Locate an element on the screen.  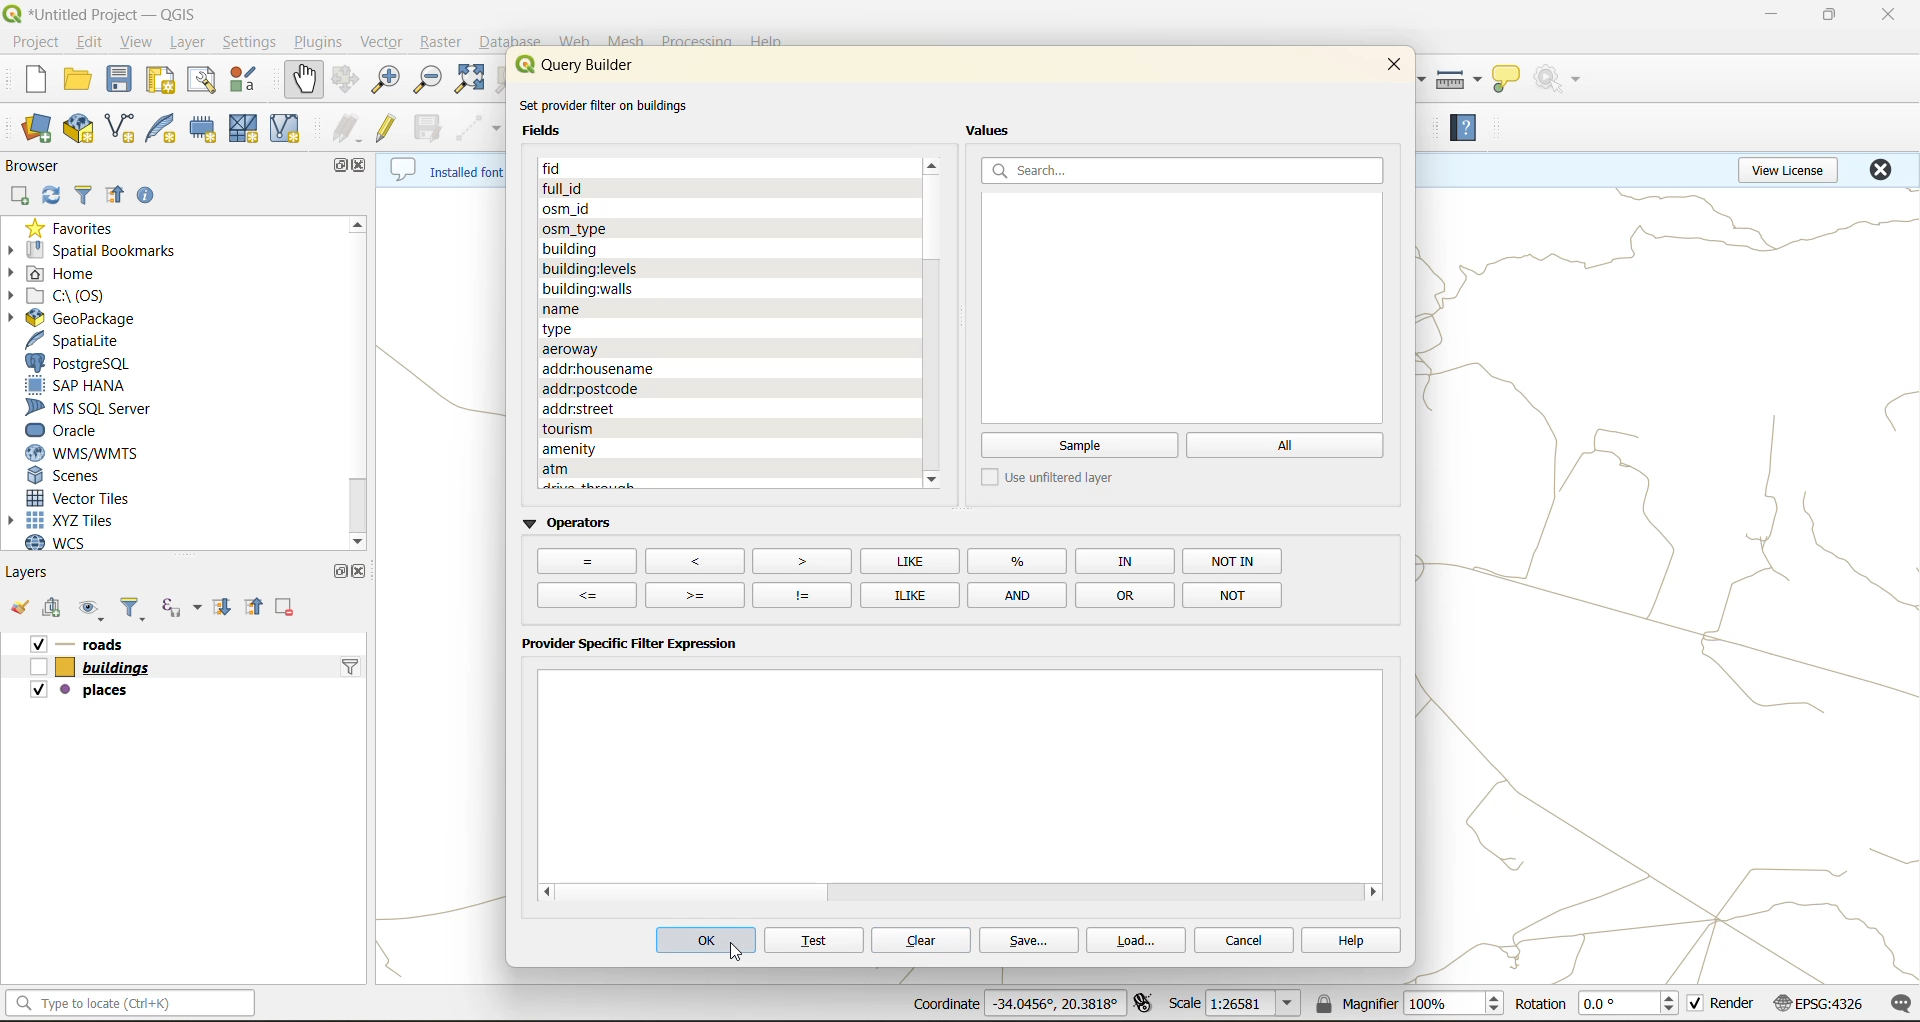
layer is located at coordinates (186, 45).